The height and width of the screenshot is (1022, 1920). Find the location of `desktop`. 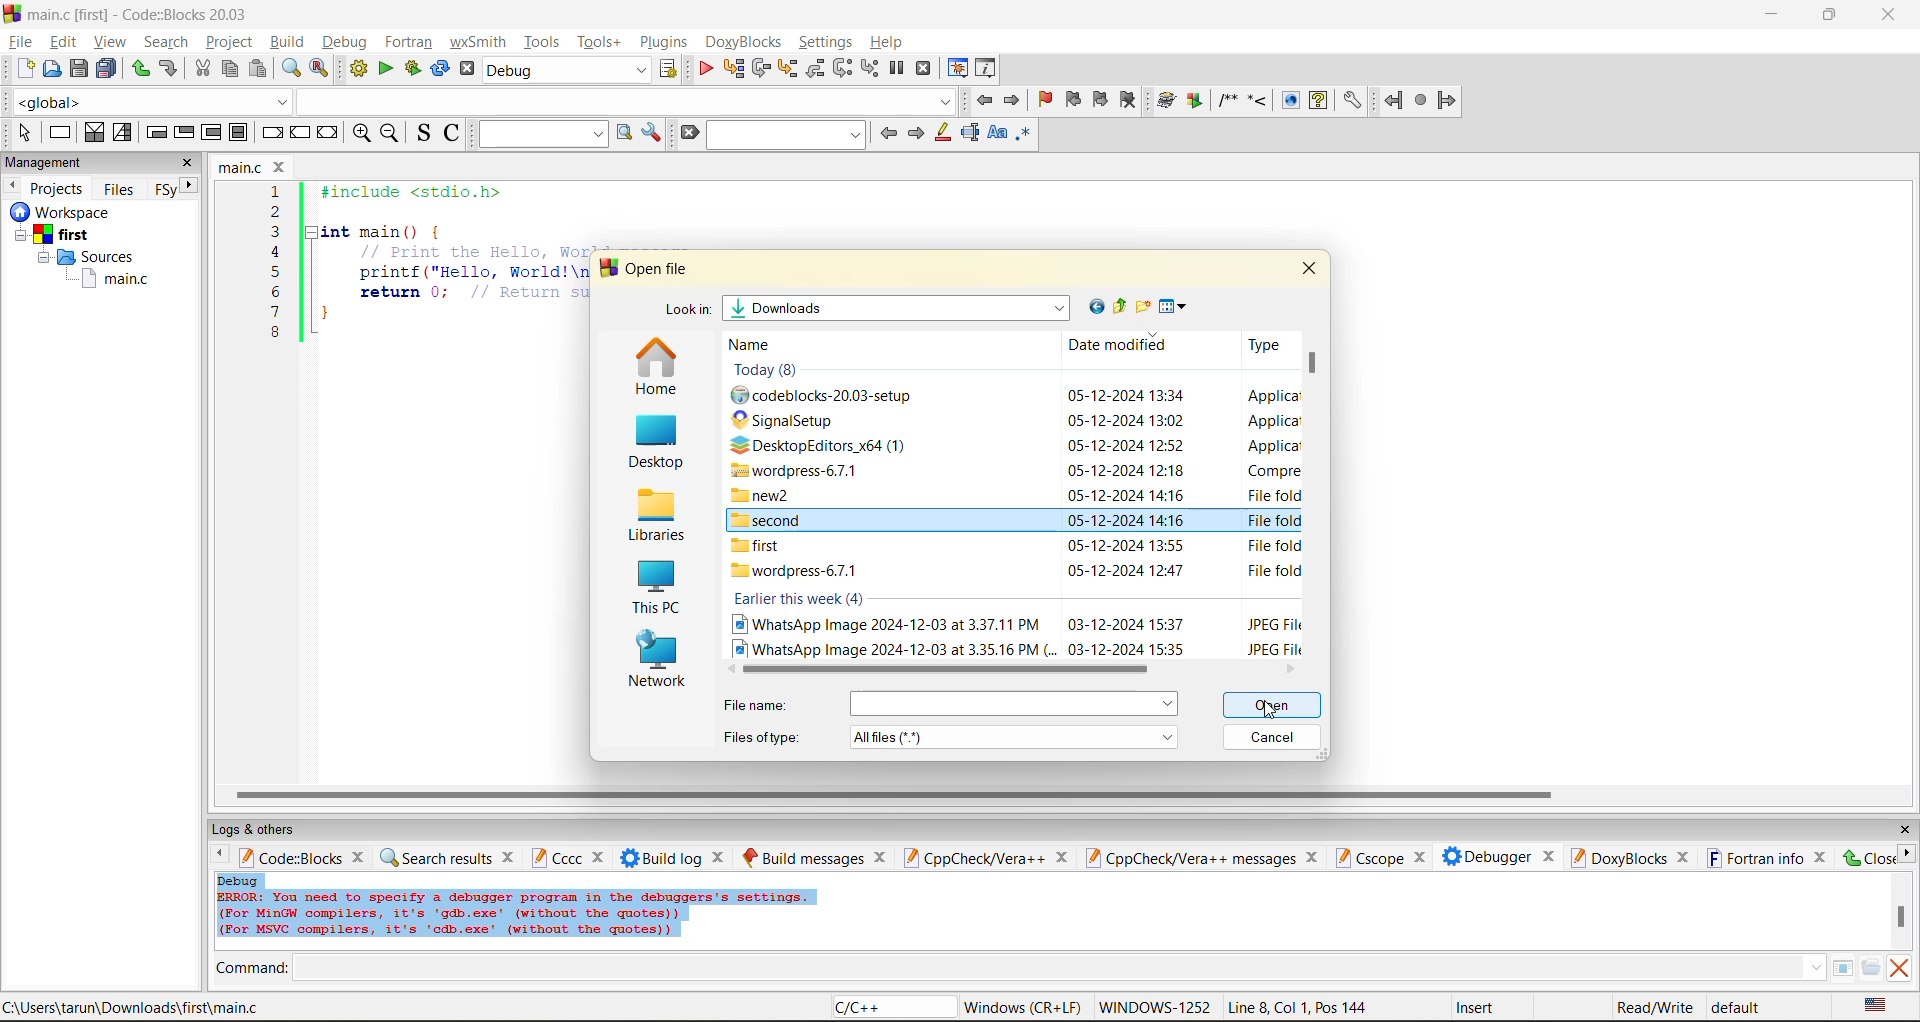

desktop is located at coordinates (653, 444).